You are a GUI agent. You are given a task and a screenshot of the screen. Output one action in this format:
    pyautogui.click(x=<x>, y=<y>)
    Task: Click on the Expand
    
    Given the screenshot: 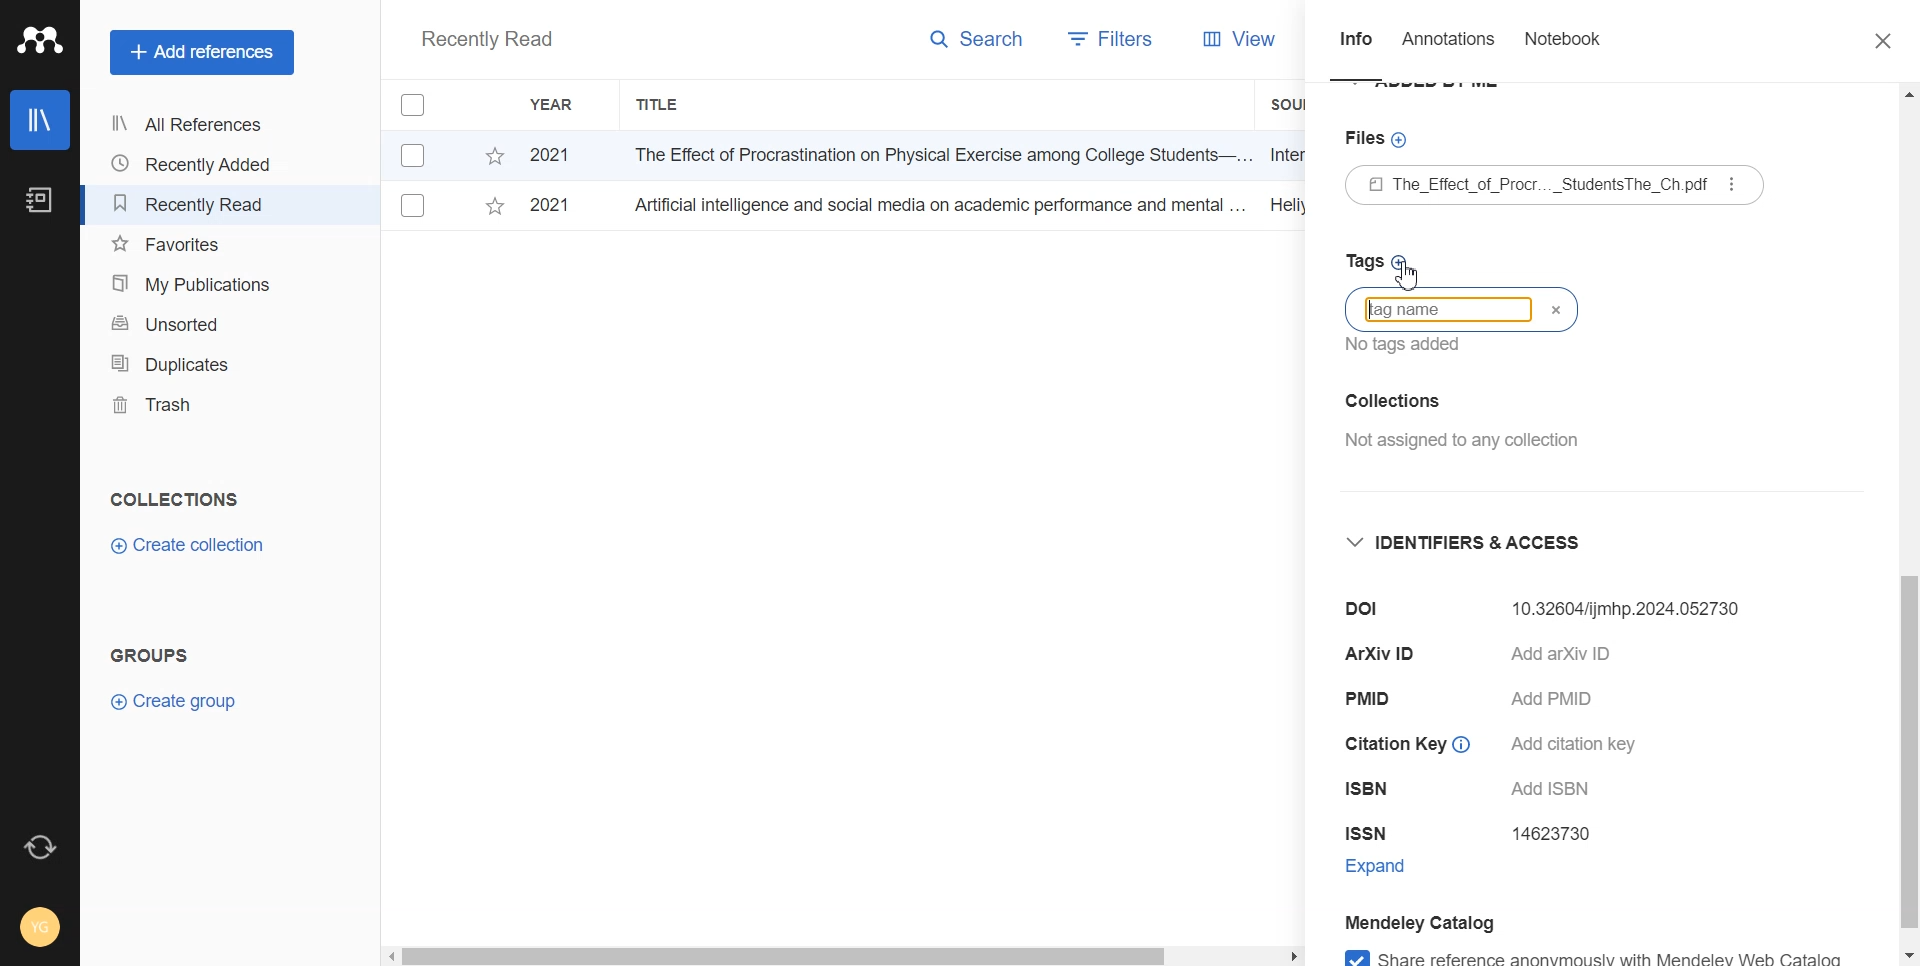 What is the action you would take?
    pyautogui.click(x=1396, y=870)
    